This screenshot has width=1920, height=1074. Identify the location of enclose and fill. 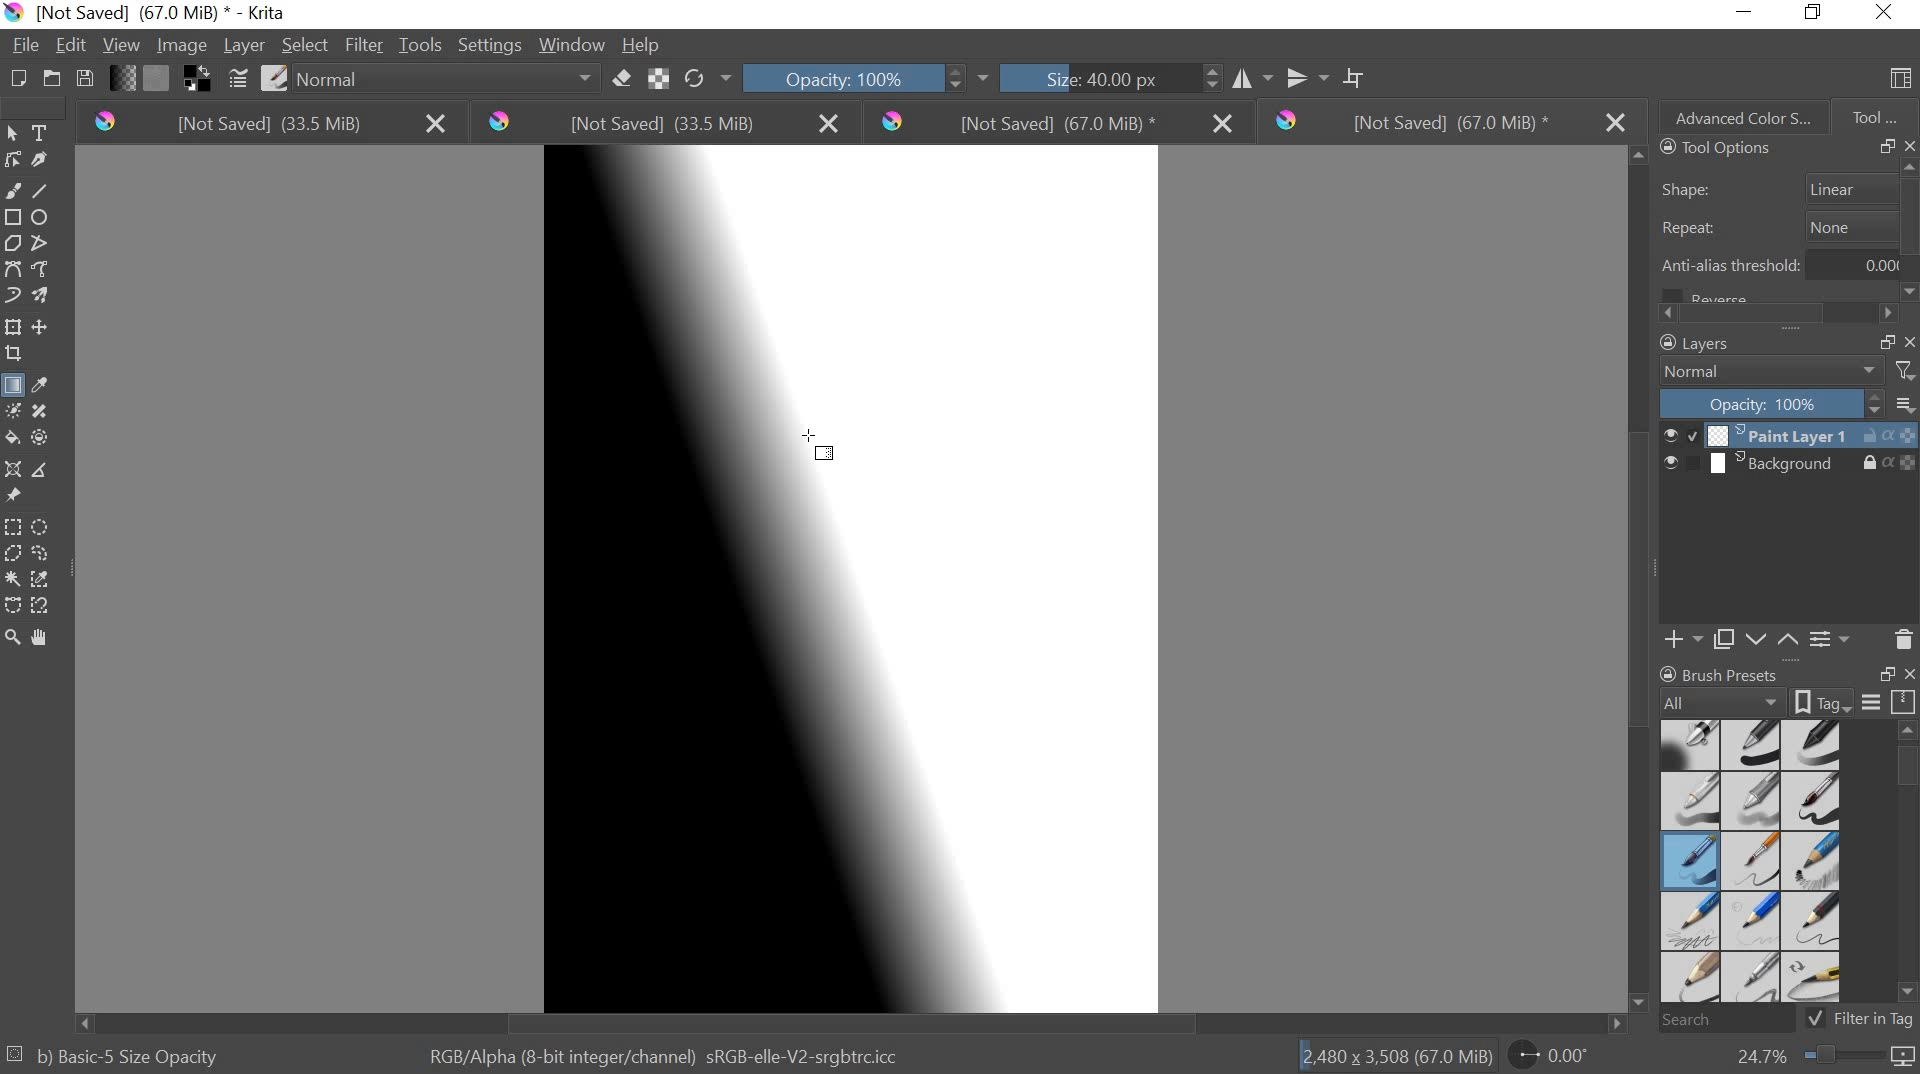
(44, 437).